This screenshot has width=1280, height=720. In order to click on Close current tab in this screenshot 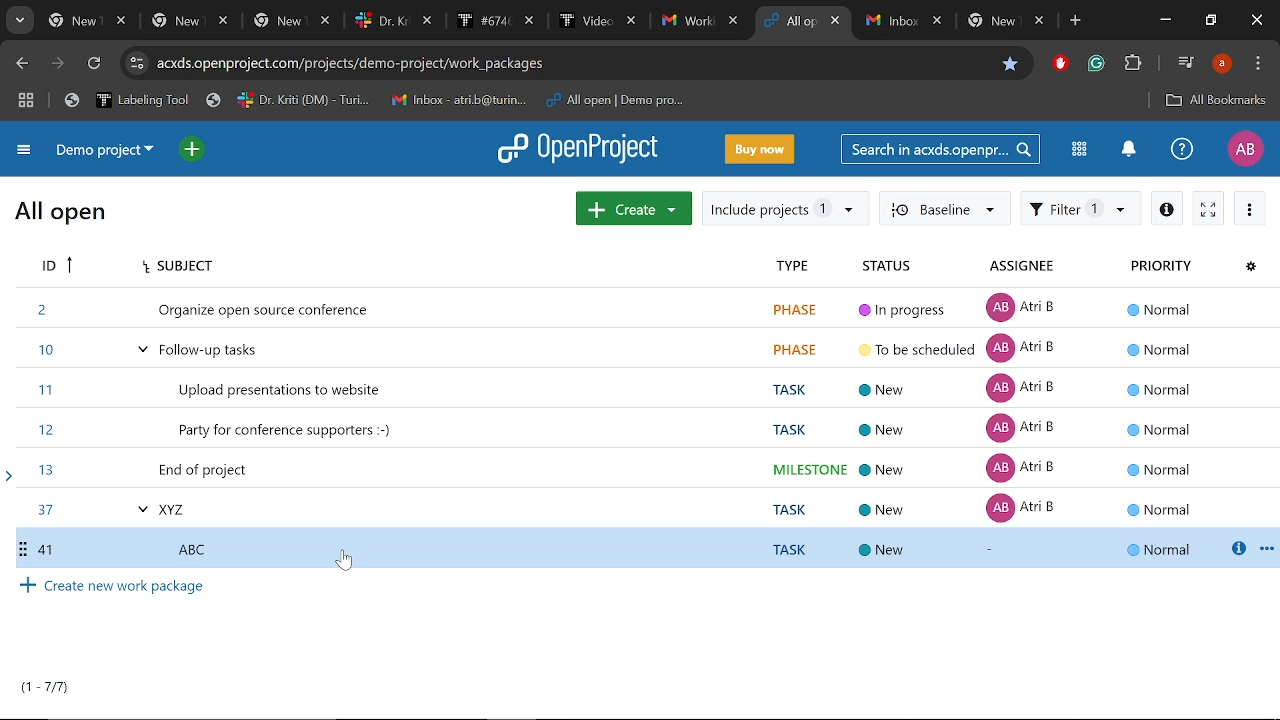, I will do `click(838, 23)`.